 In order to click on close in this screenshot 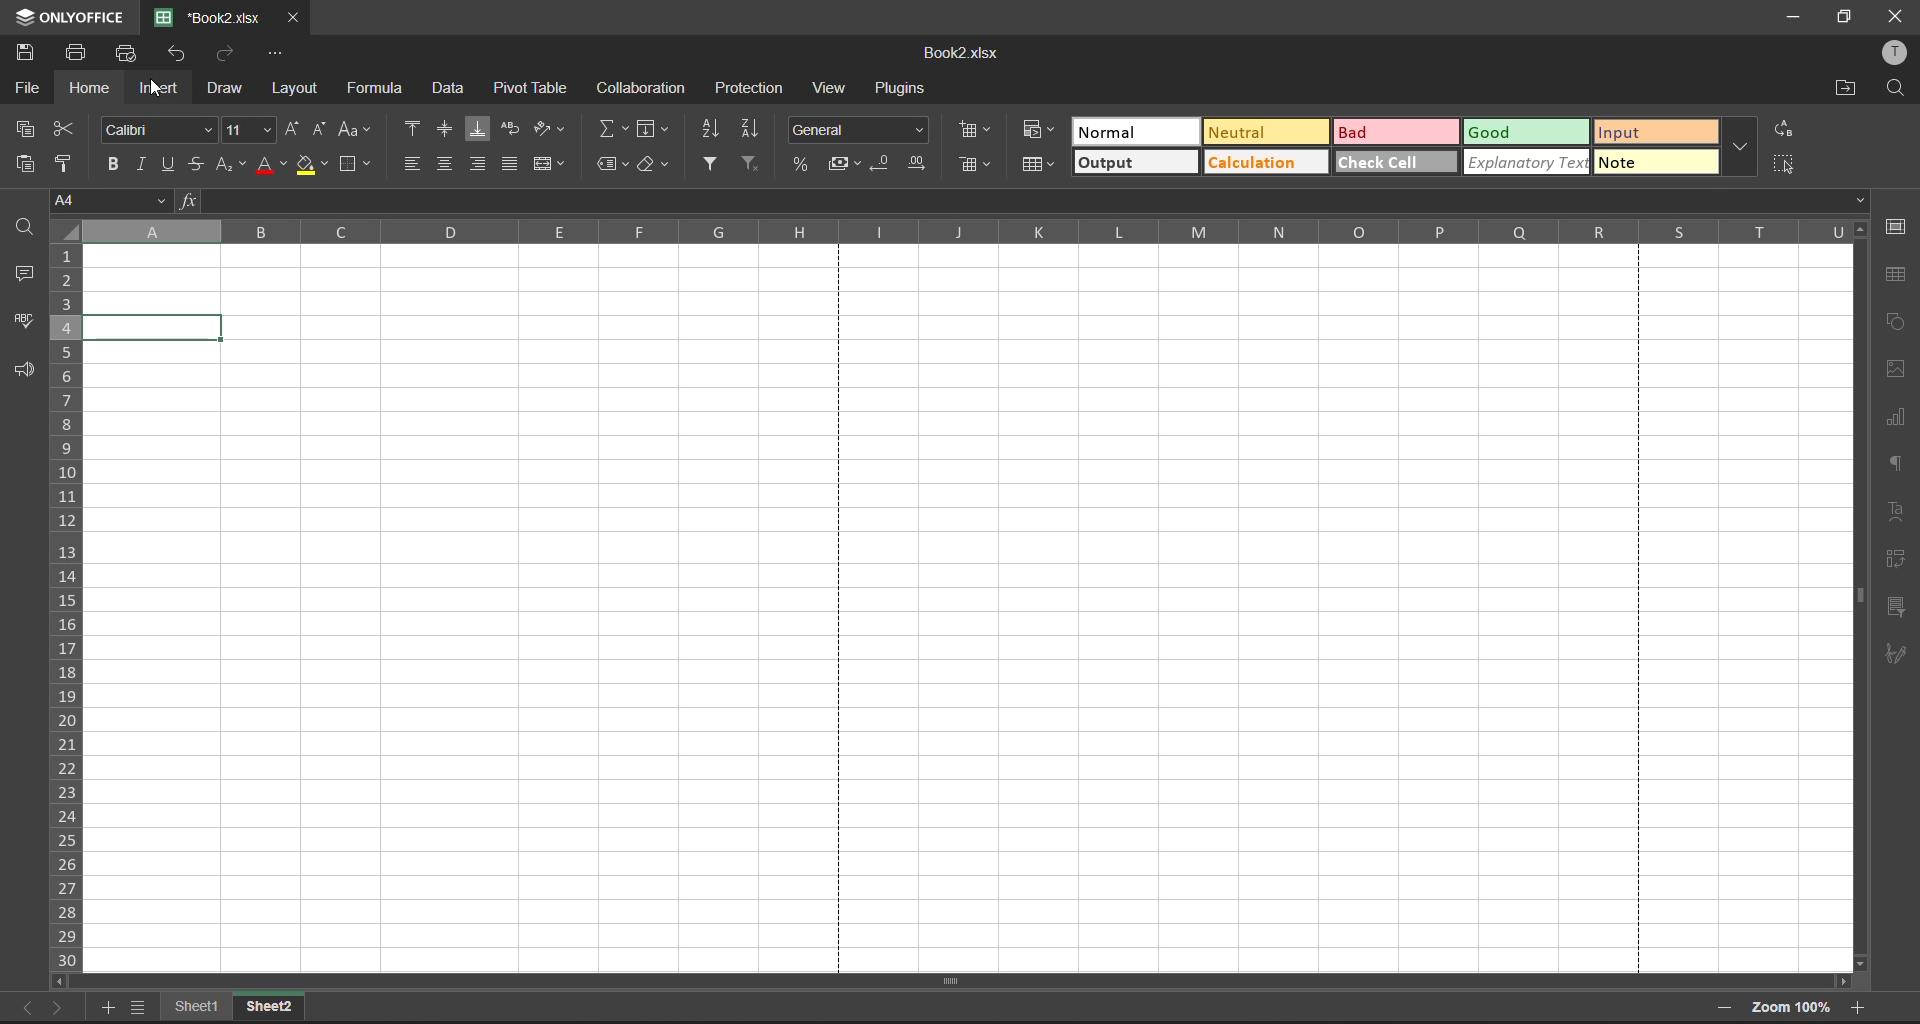, I will do `click(293, 17)`.